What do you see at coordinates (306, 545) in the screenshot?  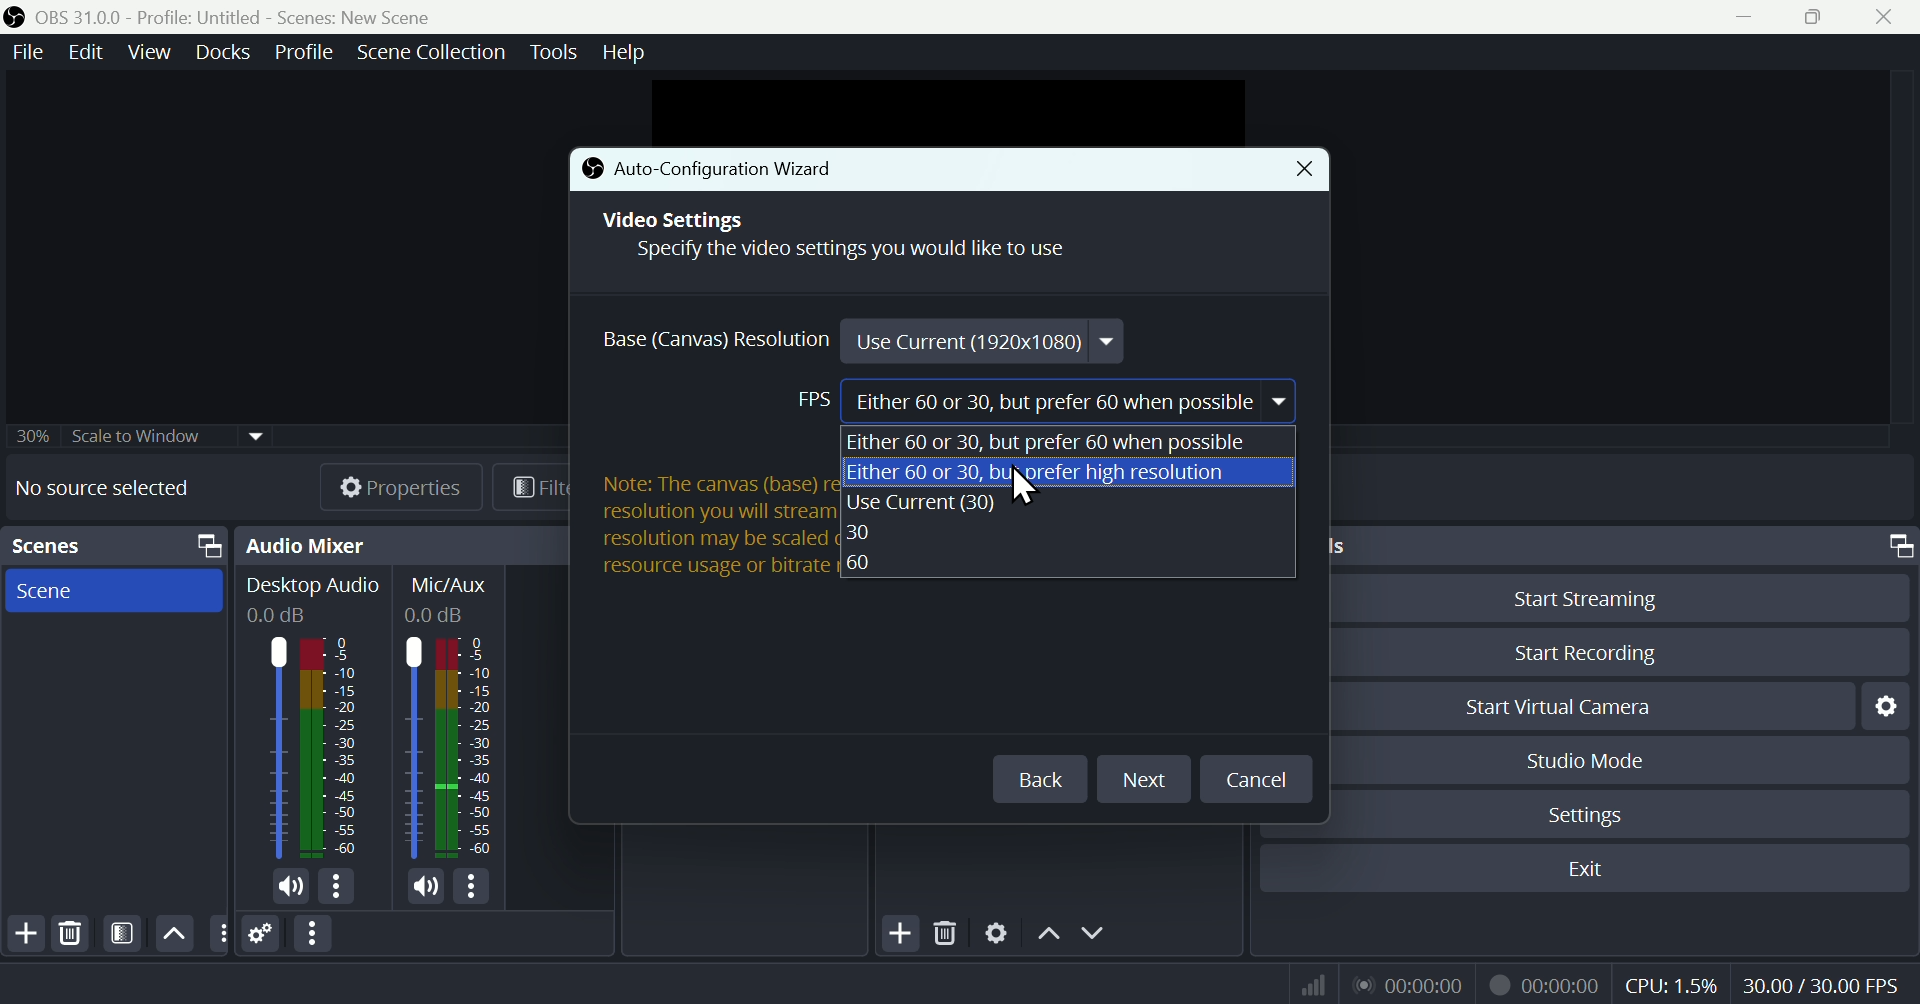 I see `Audio mixer` at bounding box center [306, 545].